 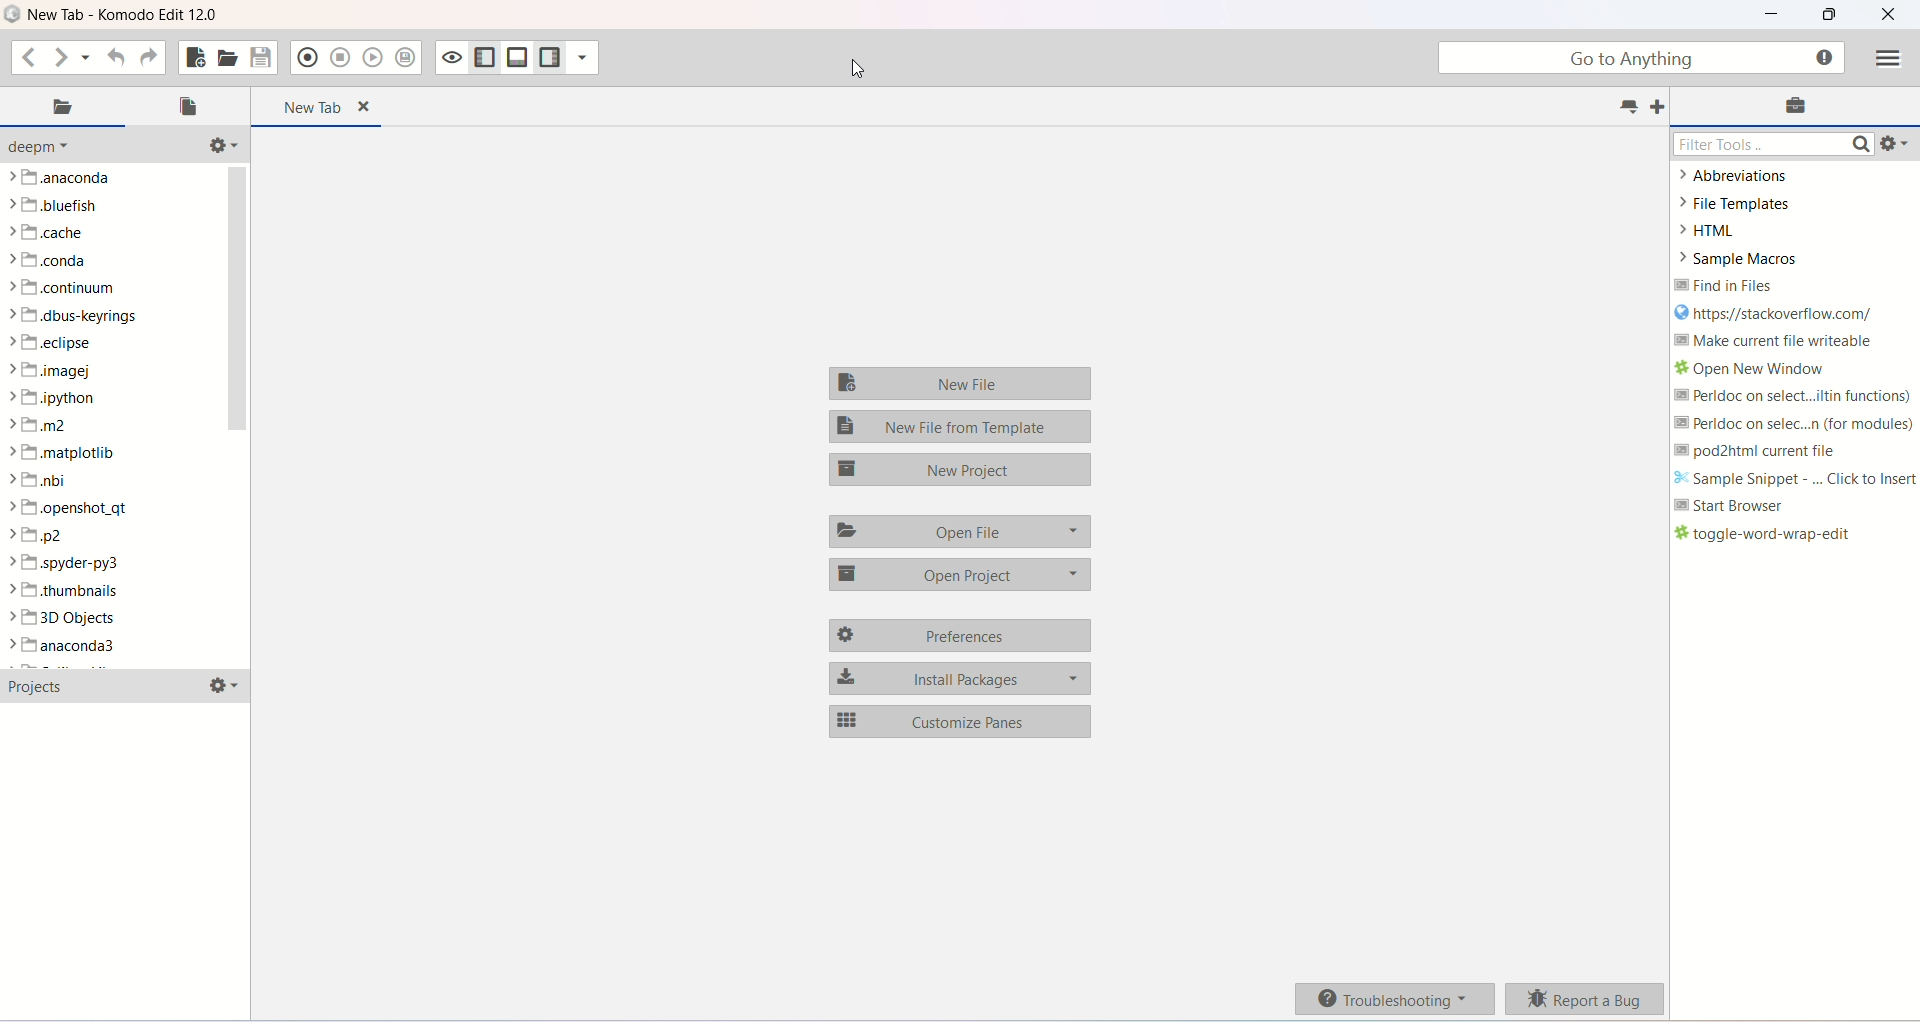 I want to click on open file, so click(x=959, y=531).